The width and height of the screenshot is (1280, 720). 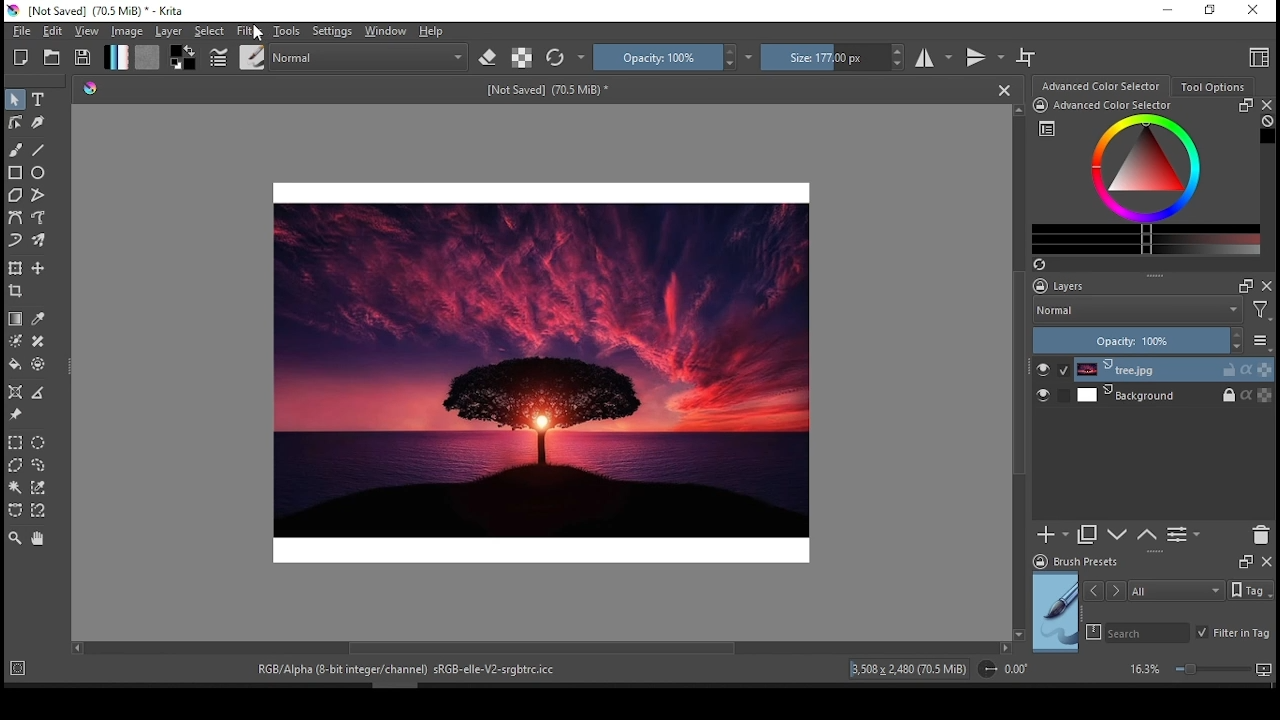 I want to click on Tags, so click(x=1250, y=591).